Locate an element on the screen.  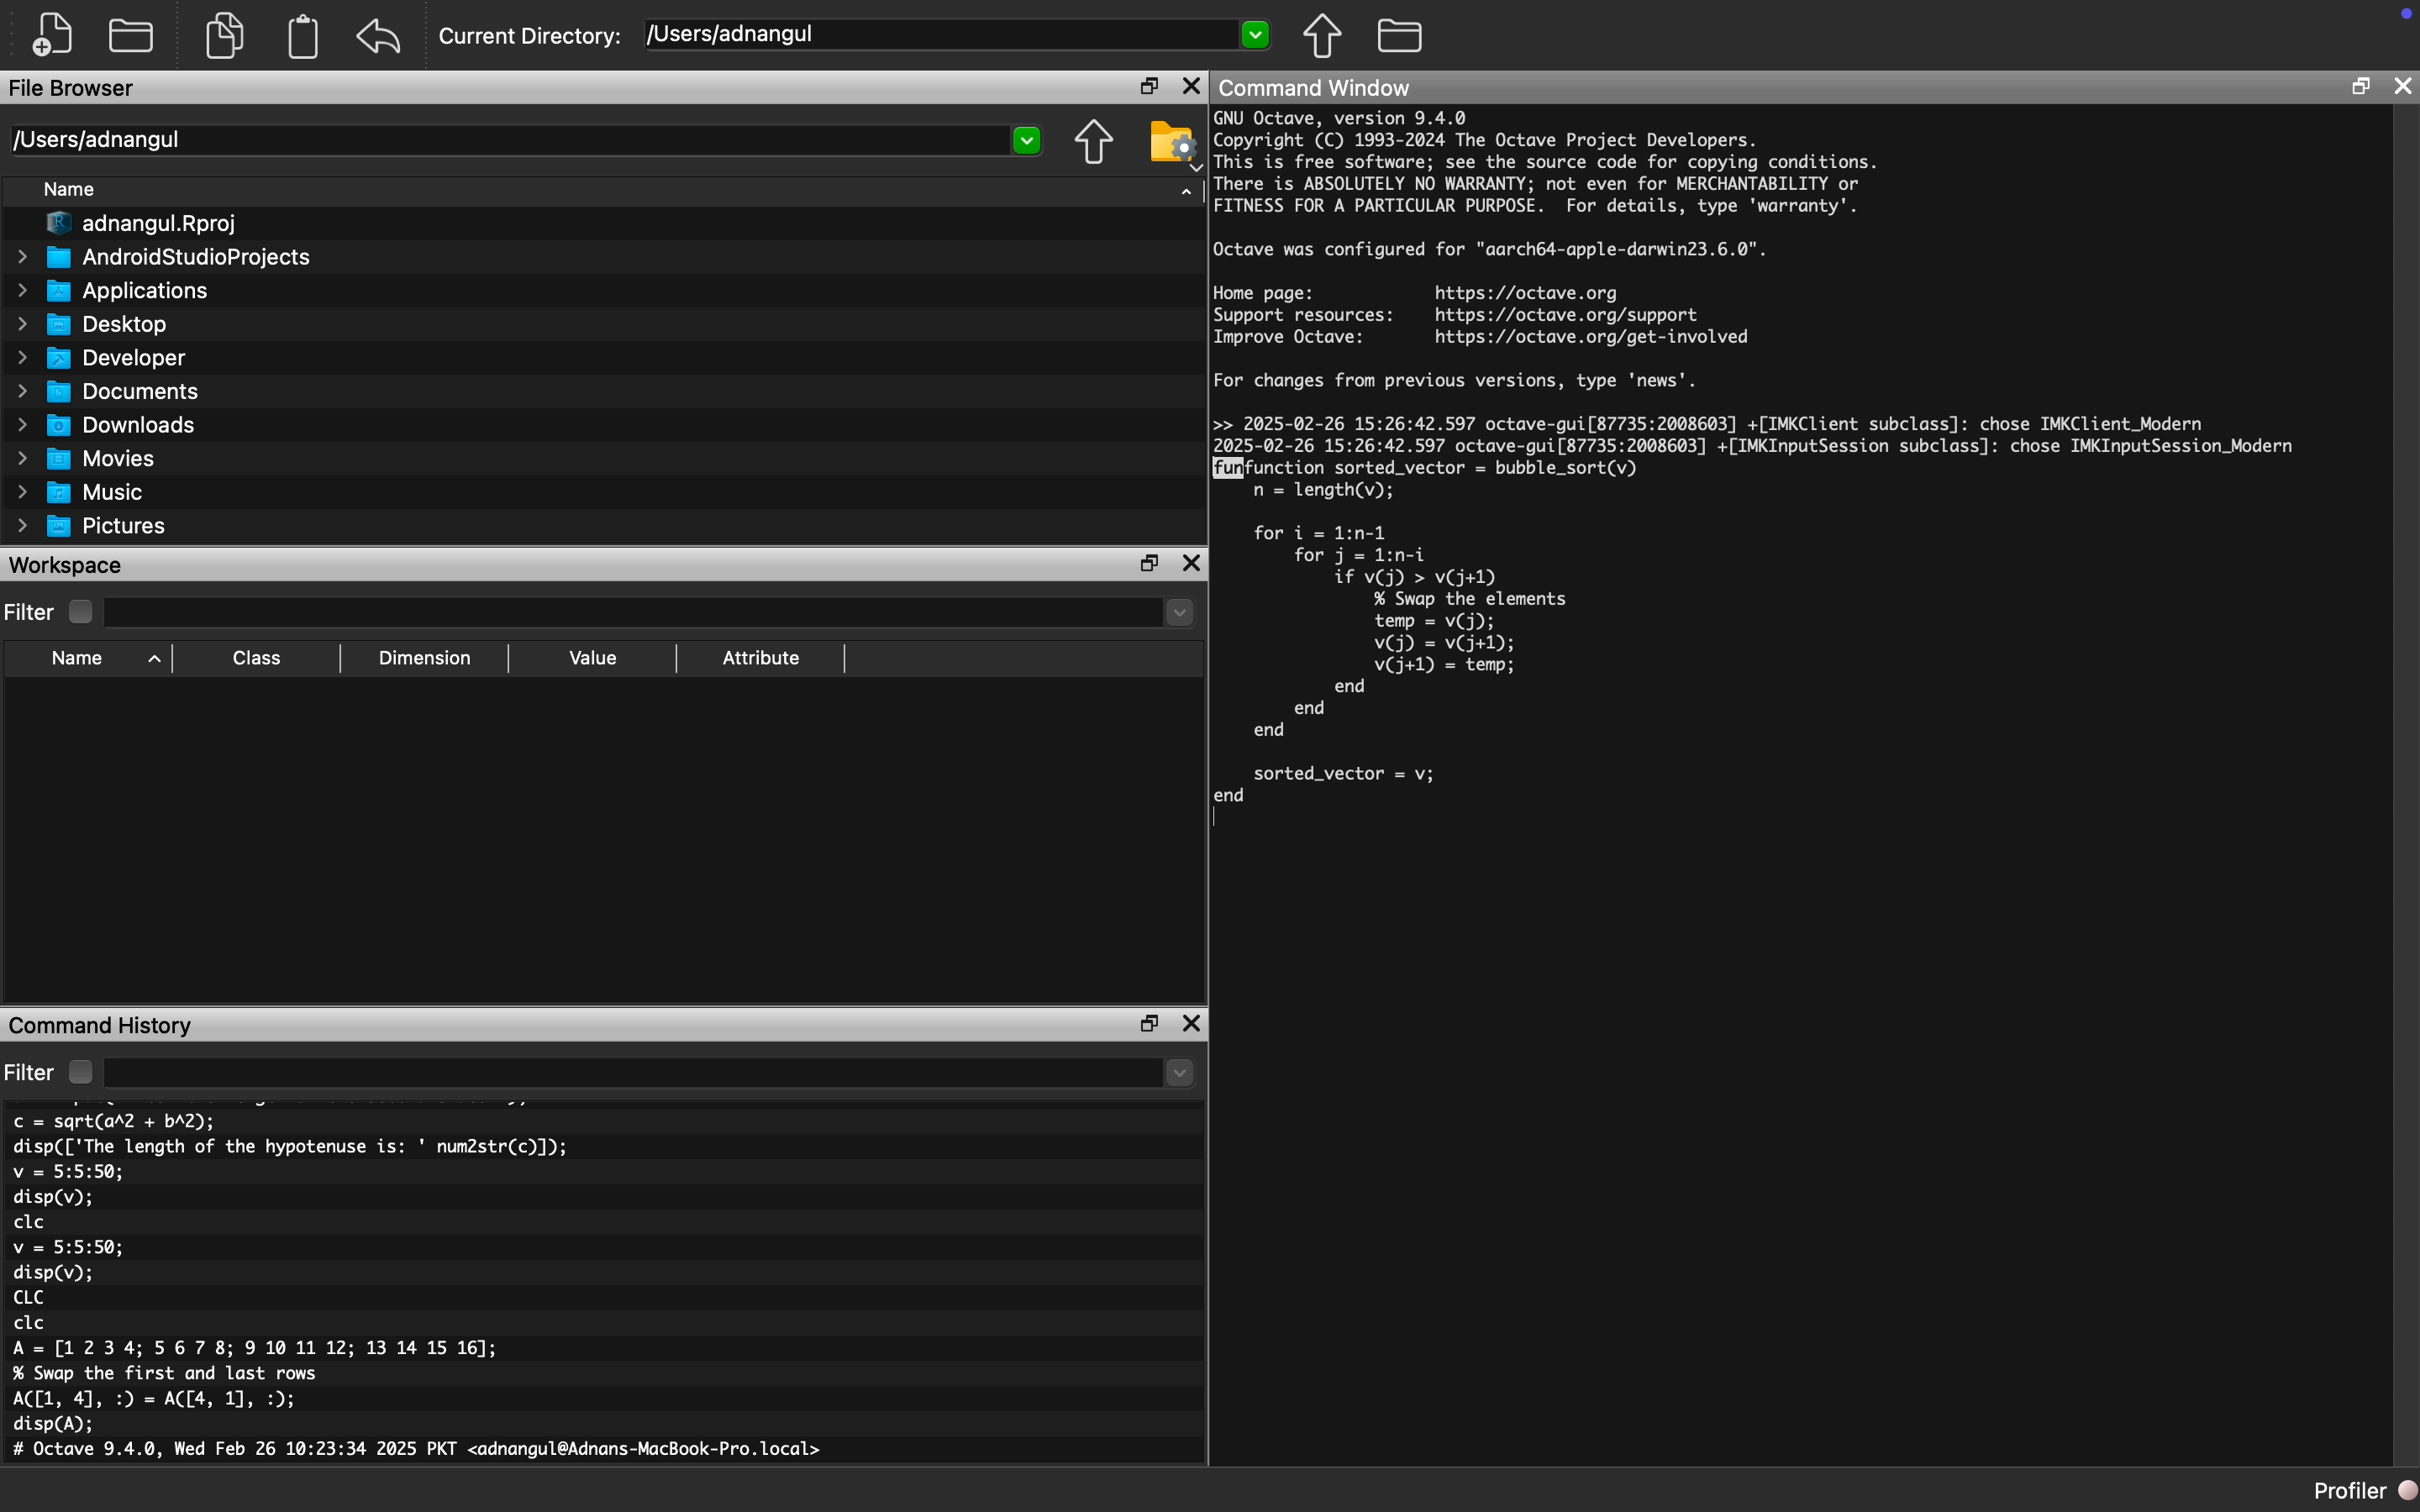
# Octave 9.4.0, Wed Feb 26 10:23:34 2025 PKT <adnangul@Adnans-MacBook-Pro.local> is located at coordinates (423, 1453).